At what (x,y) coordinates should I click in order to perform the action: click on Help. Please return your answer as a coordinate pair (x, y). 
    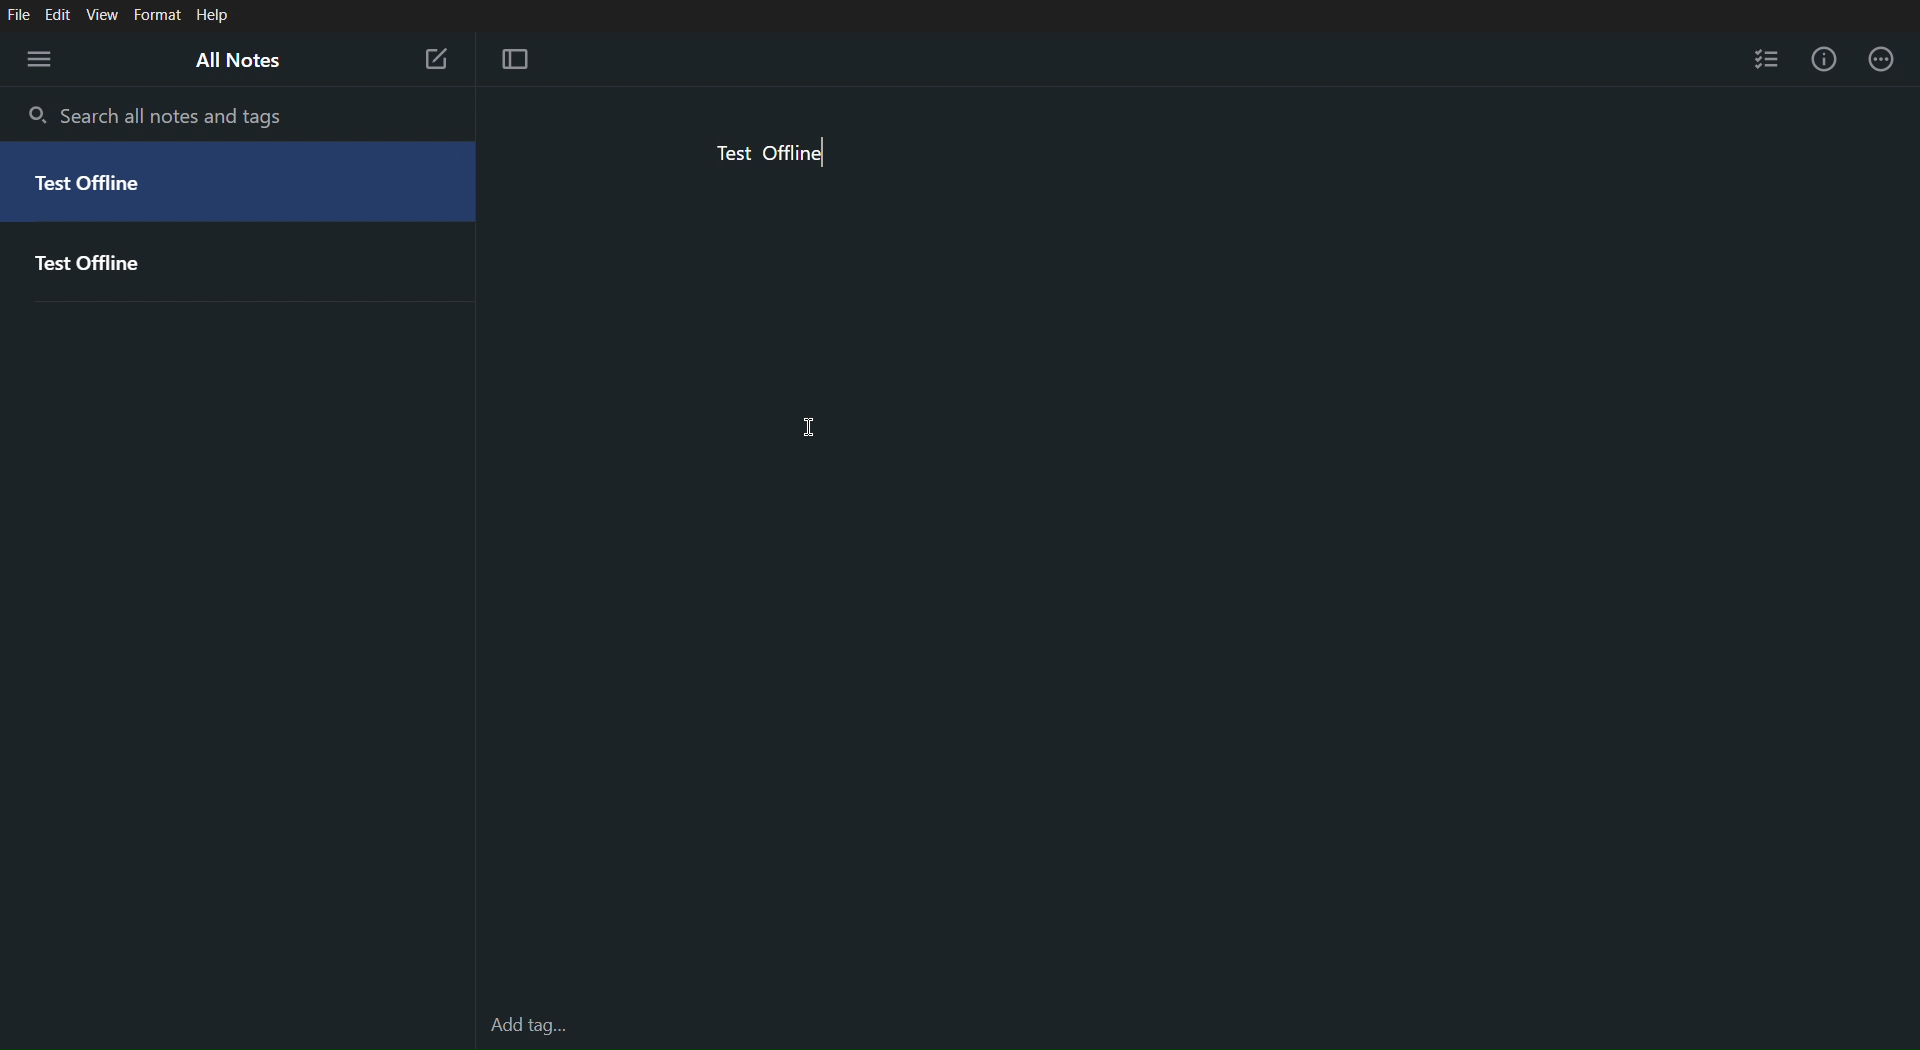
    Looking at the image, I should click on (213, 15).